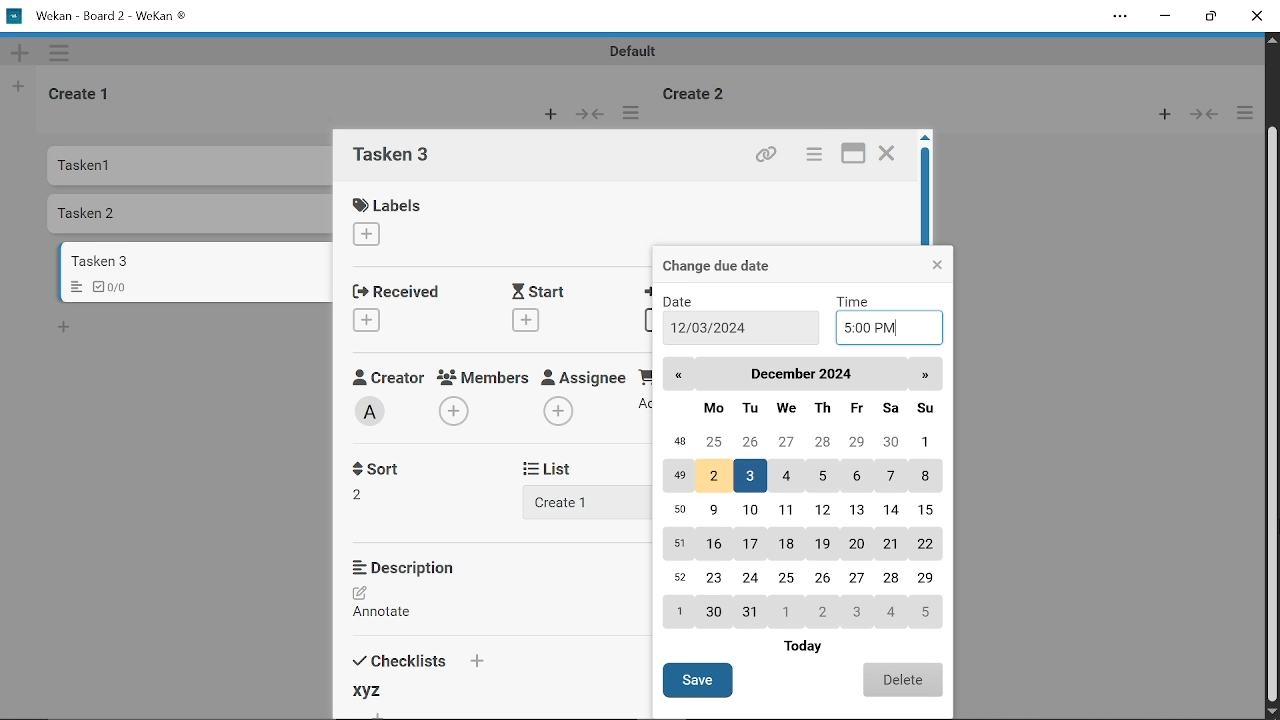  I want to click on New, so click(20, 85).